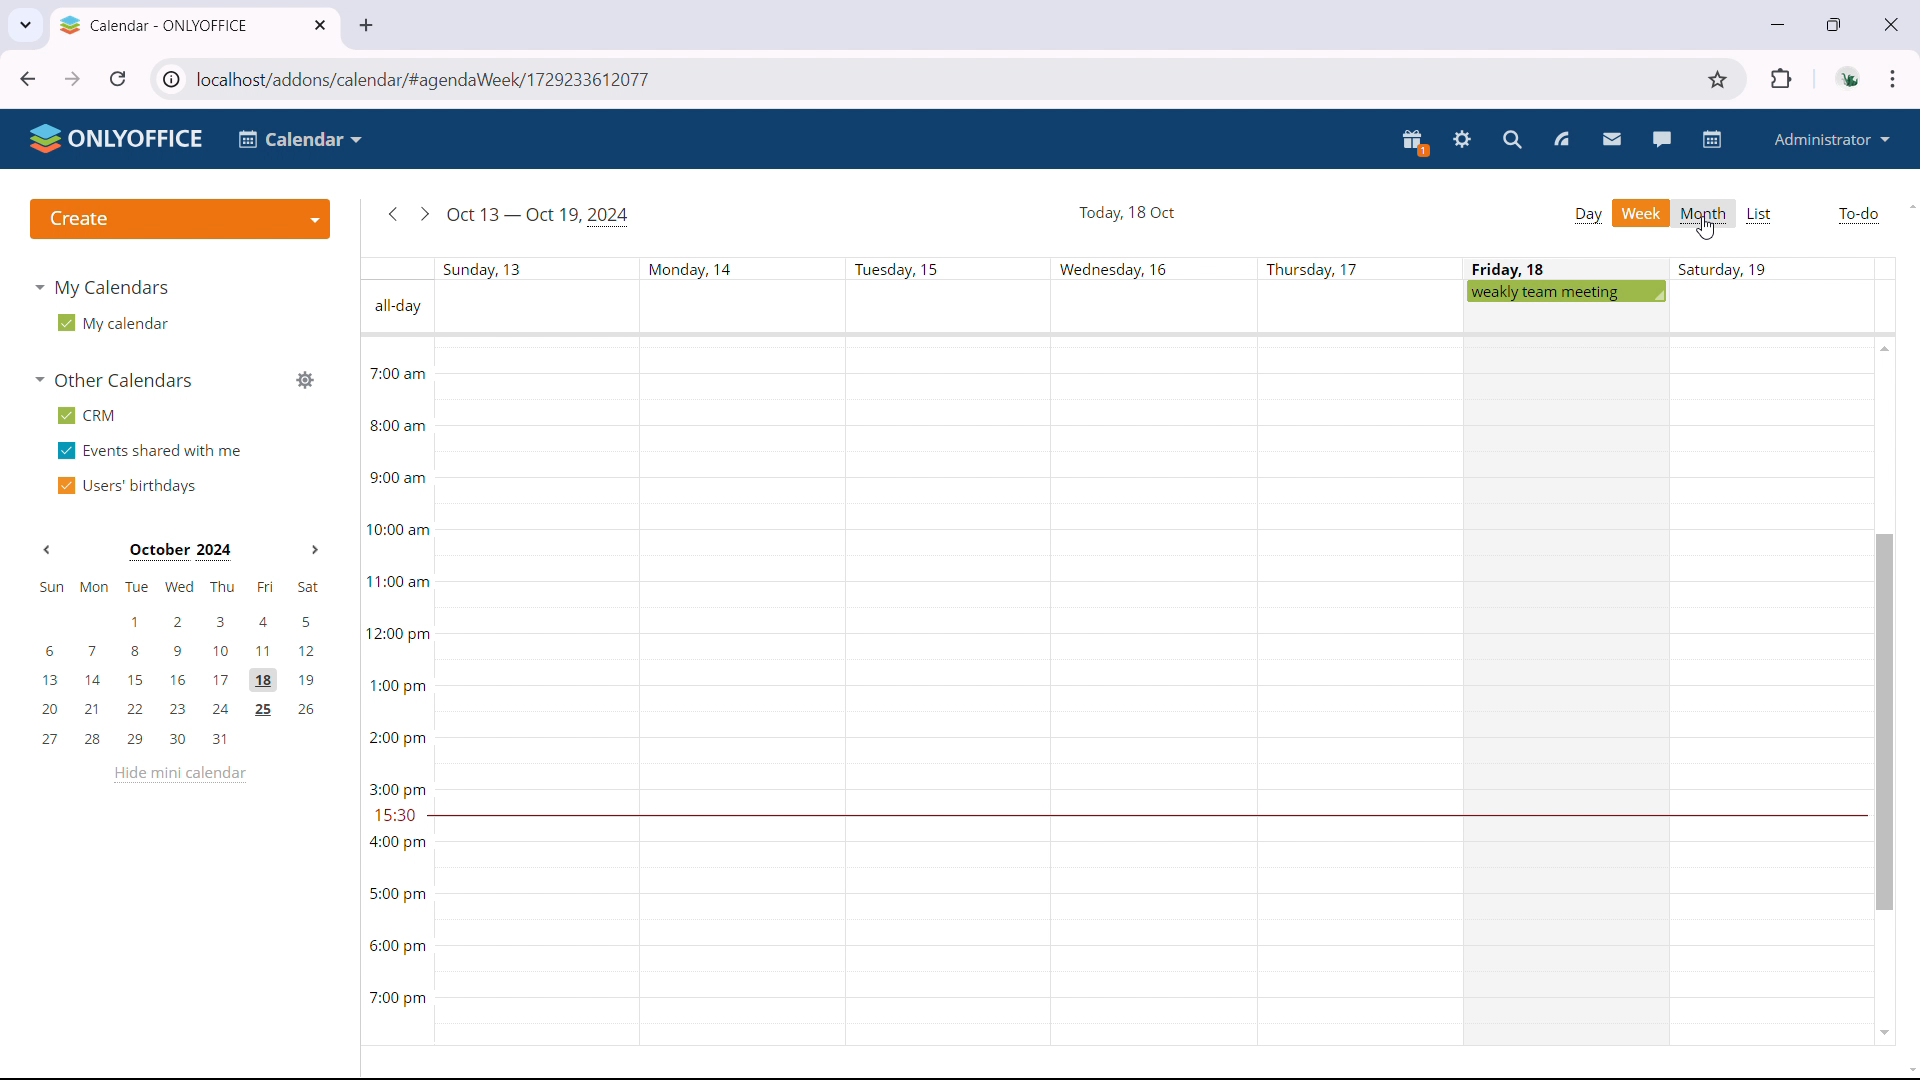  I want to click on present, so click(1414, 143).